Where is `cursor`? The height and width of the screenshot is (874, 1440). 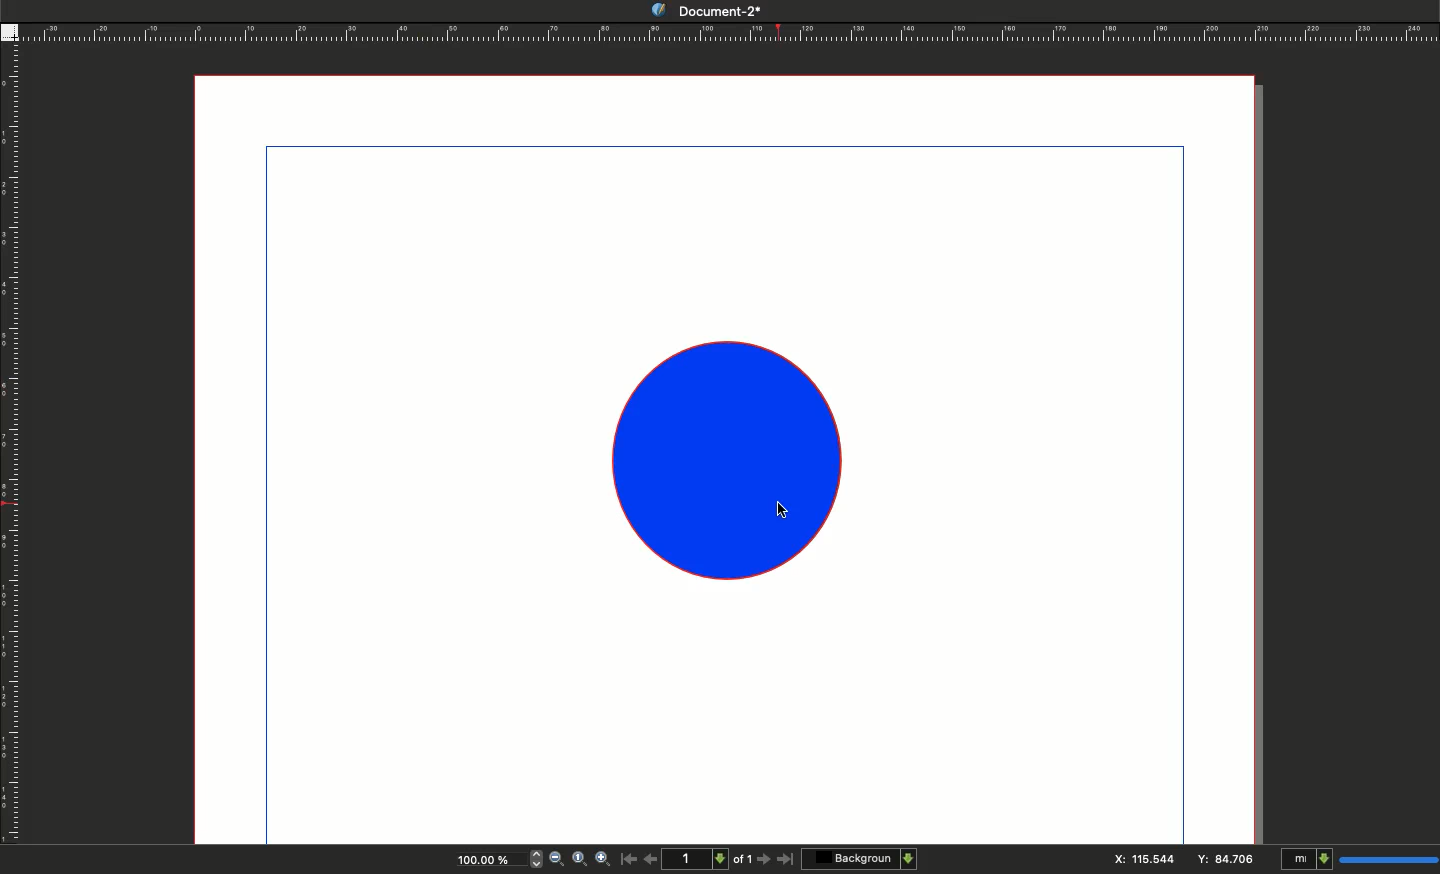 cursor is located at coordinates (783, 506).